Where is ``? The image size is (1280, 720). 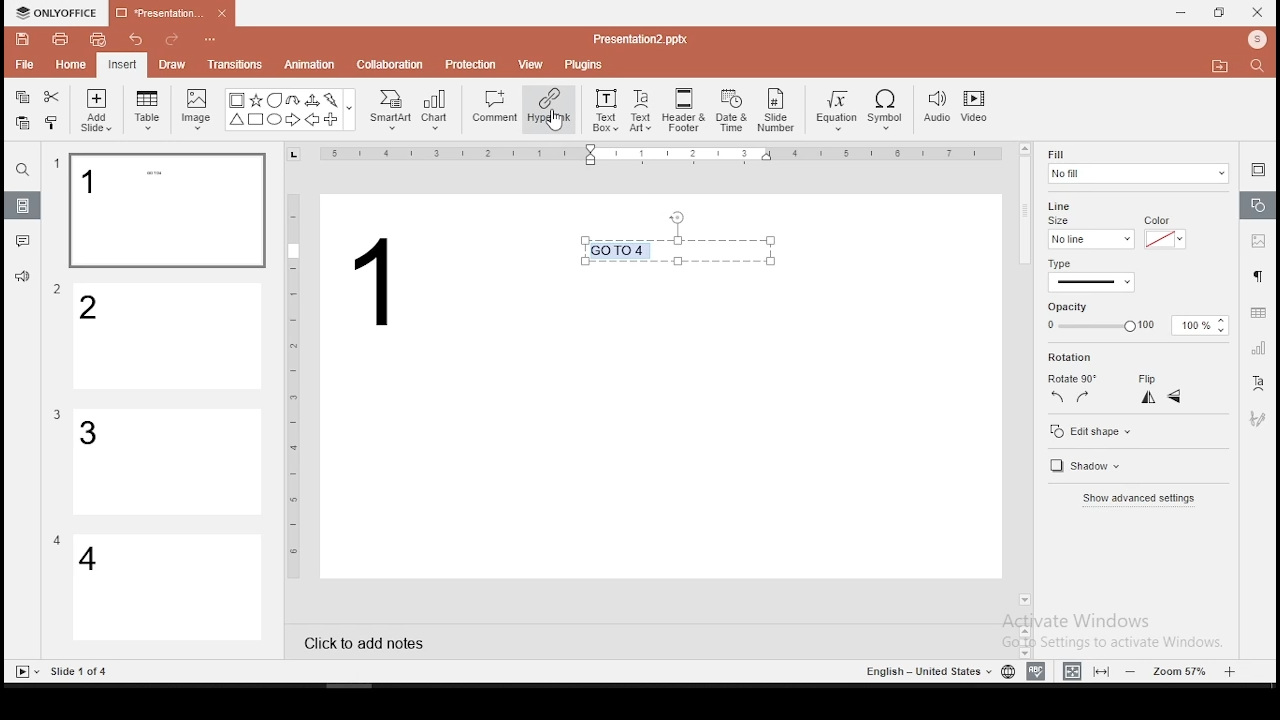
 is located at coordinates (390, 284).